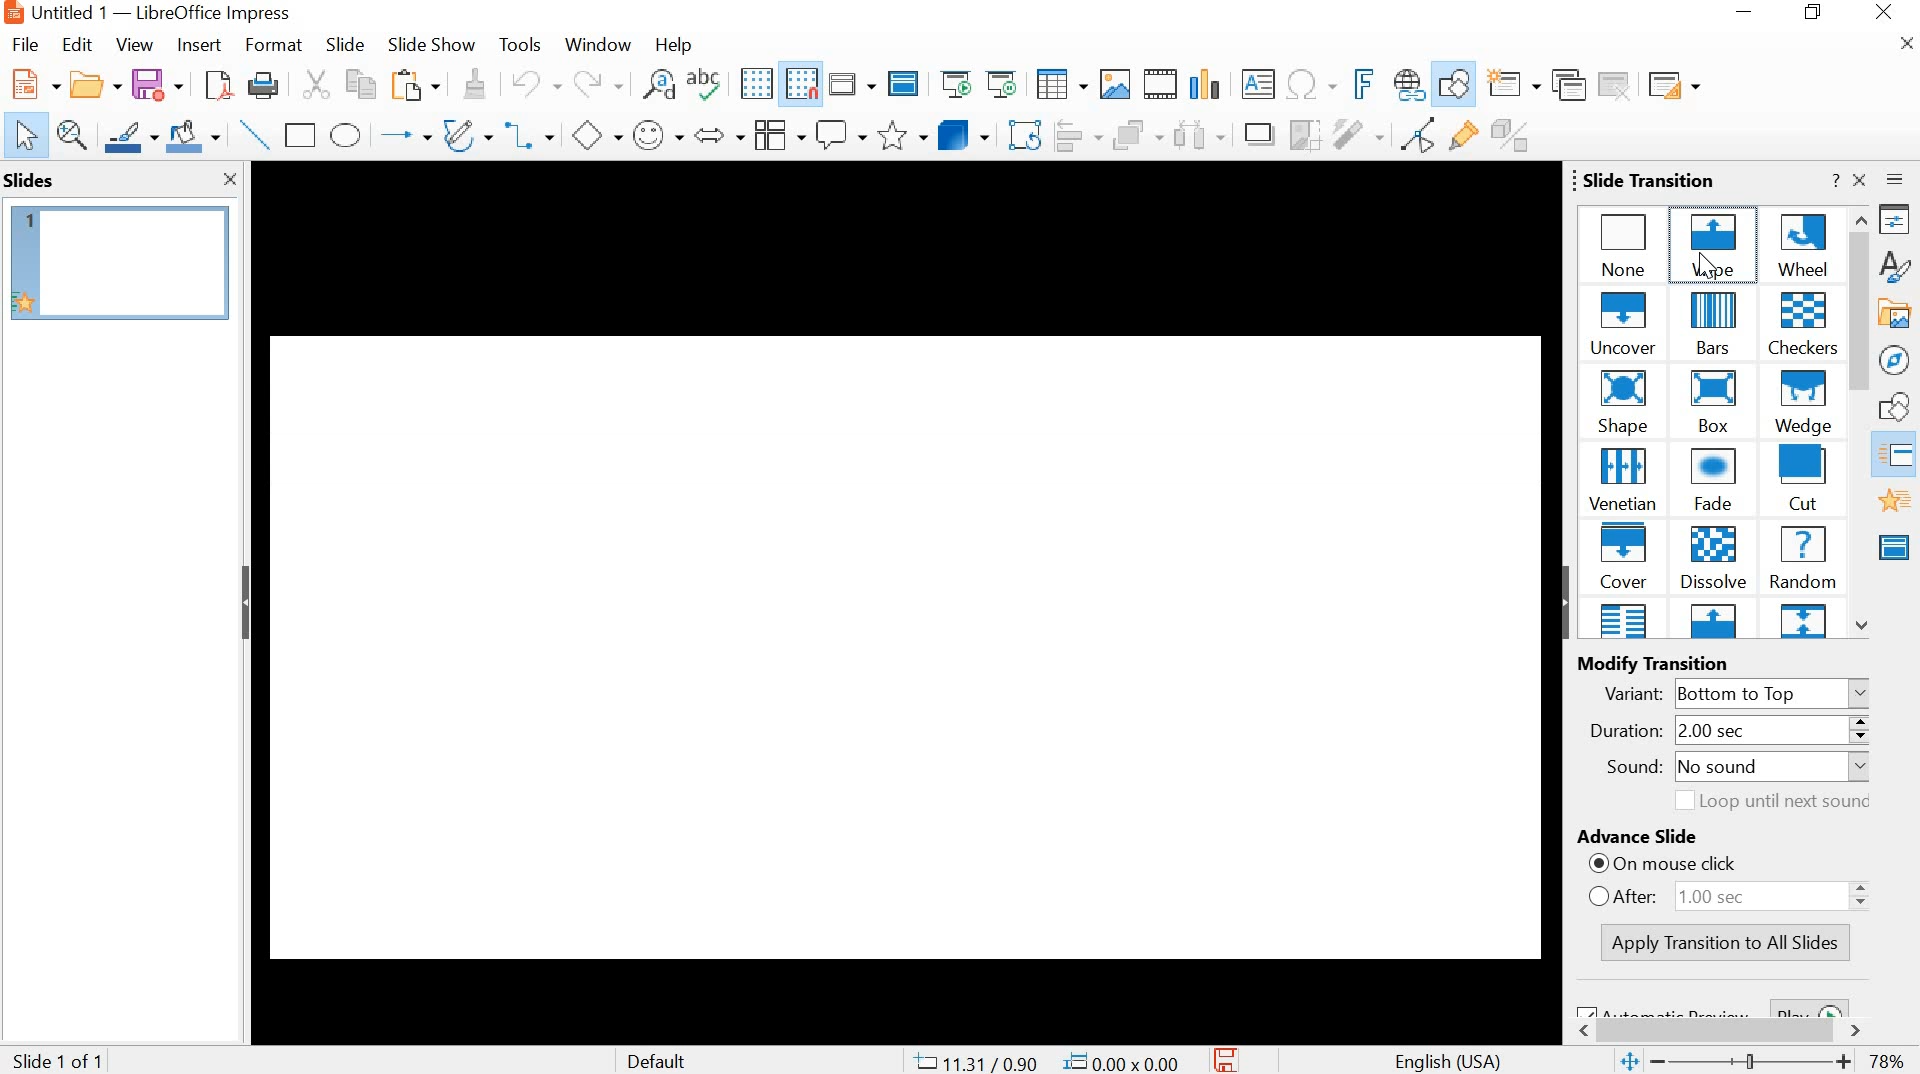  What do you see at coordinates (598, 84) in the screenshot?
I see `REDO` at bounding box center [598, 84].